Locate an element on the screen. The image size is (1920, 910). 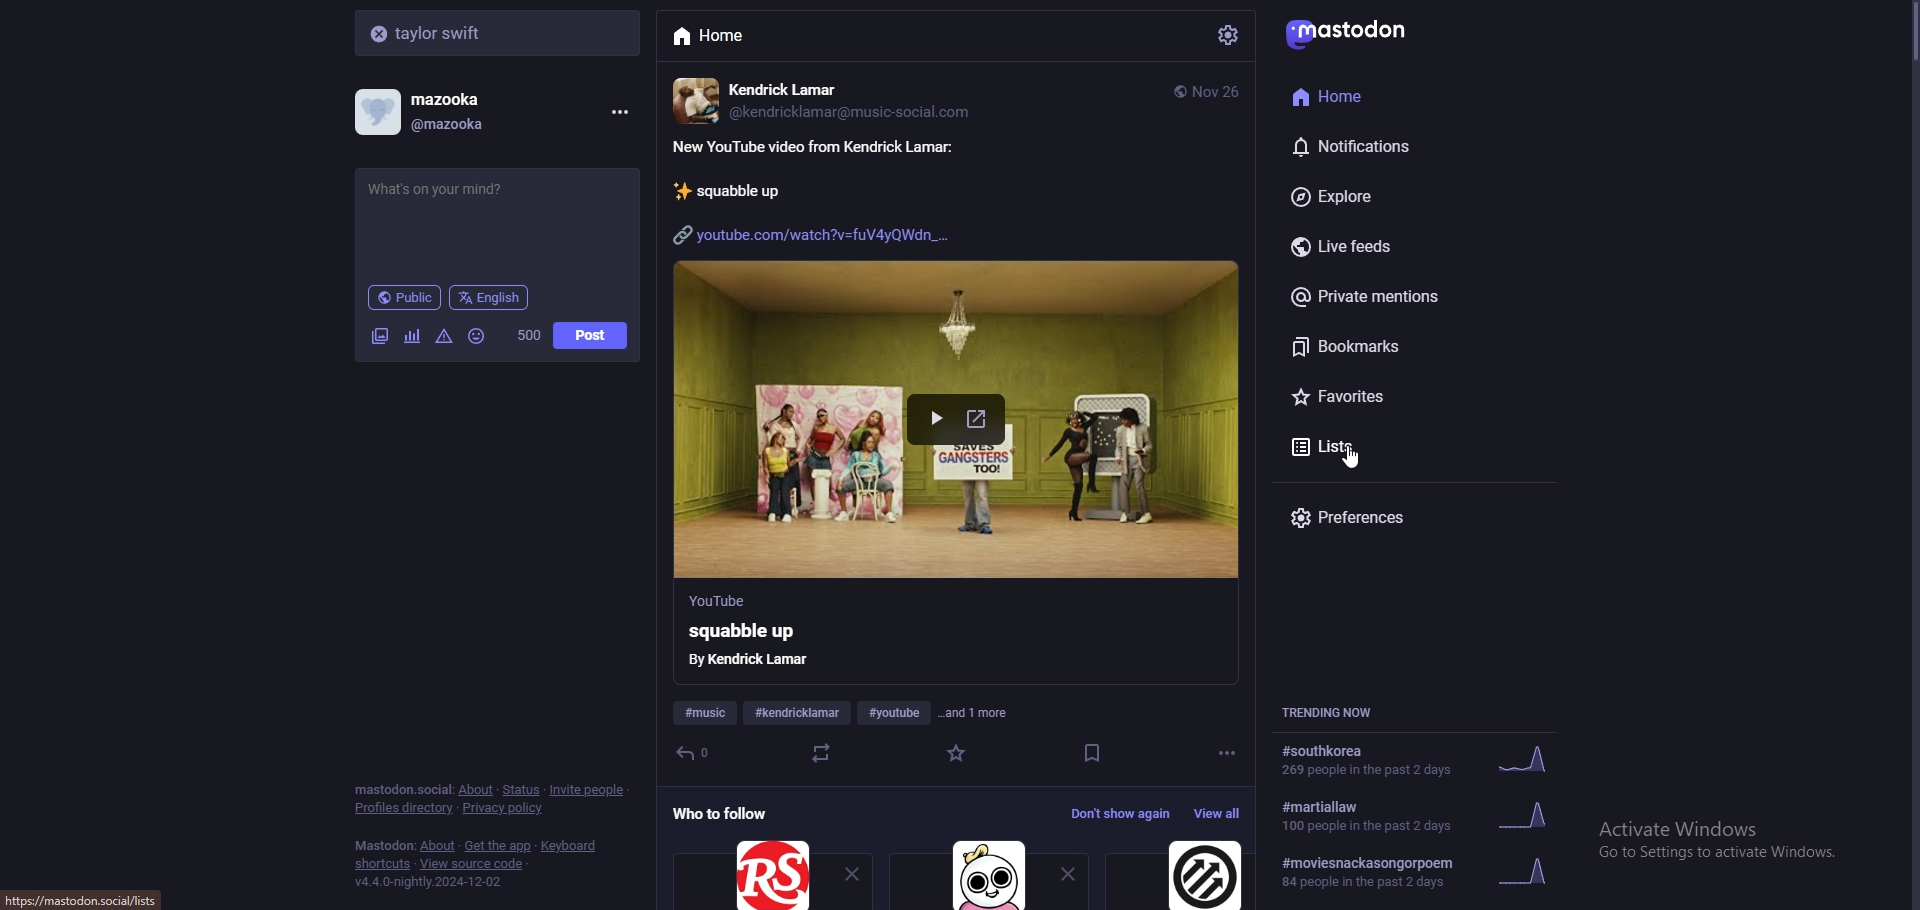
private mentions is located at coordinates (1412, 296).